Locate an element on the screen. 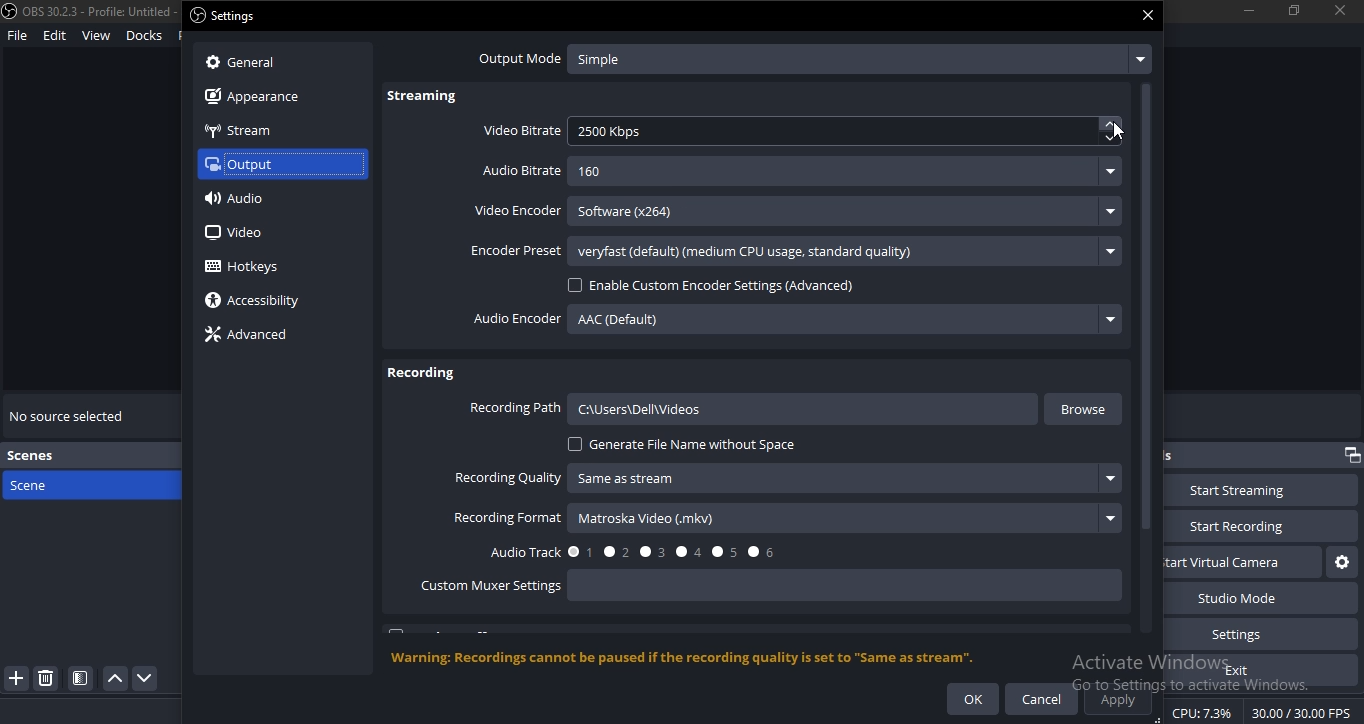 This screenshot has height=724, width=1364. encoder preset is located at coordinates (509, 252).